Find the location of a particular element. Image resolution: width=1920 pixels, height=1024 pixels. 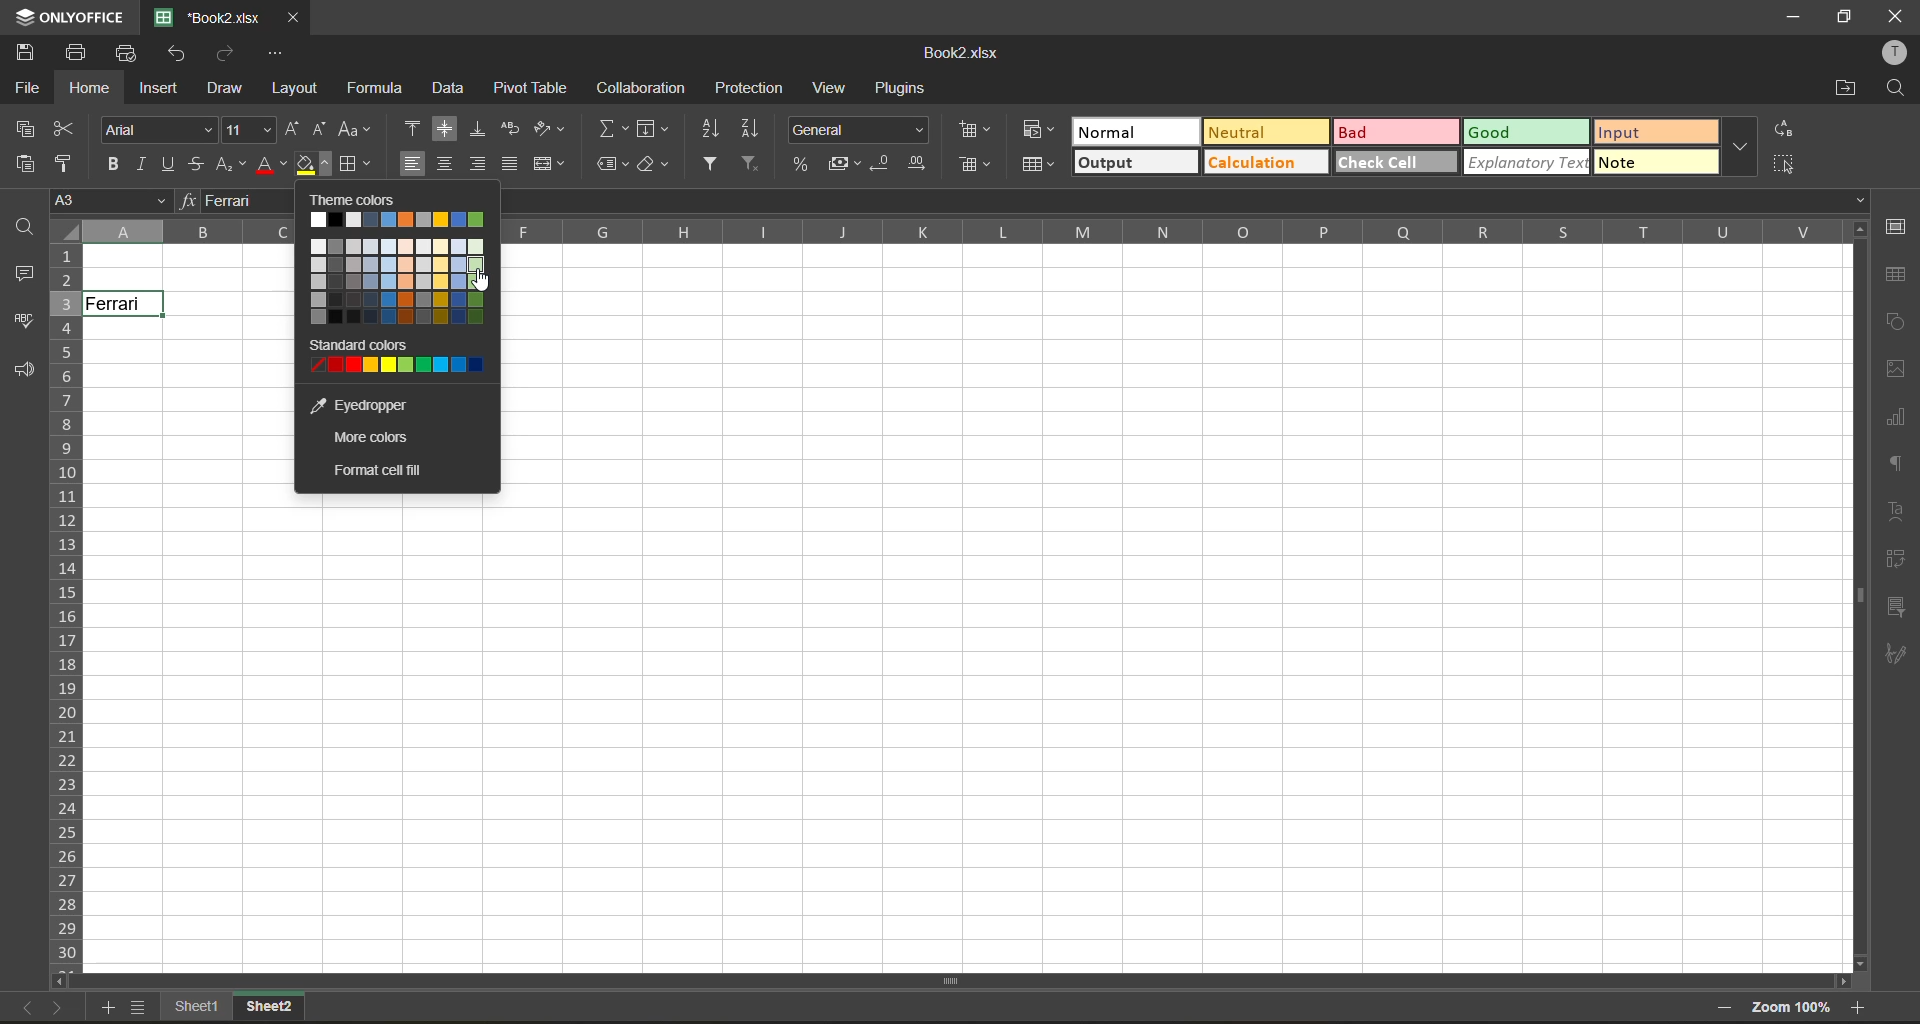

charts is located at coordinates (1898, 418).